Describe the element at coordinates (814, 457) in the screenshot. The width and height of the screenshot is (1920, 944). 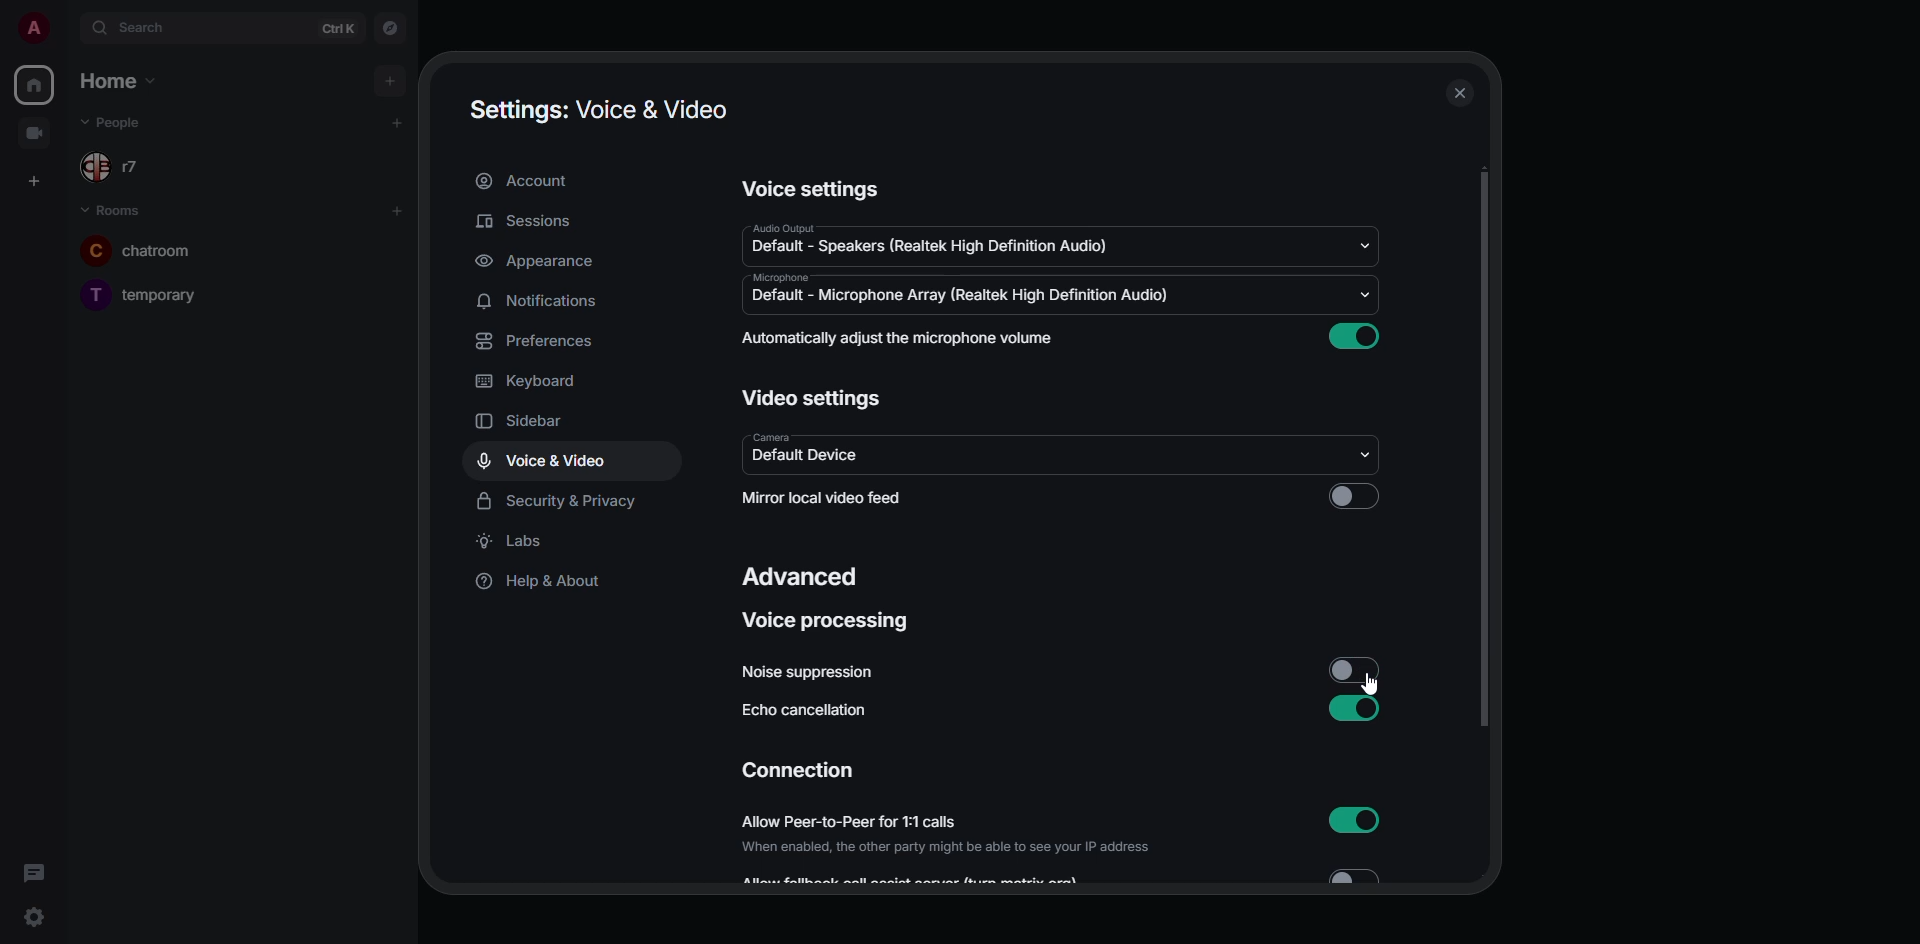
I see `default` at that location.